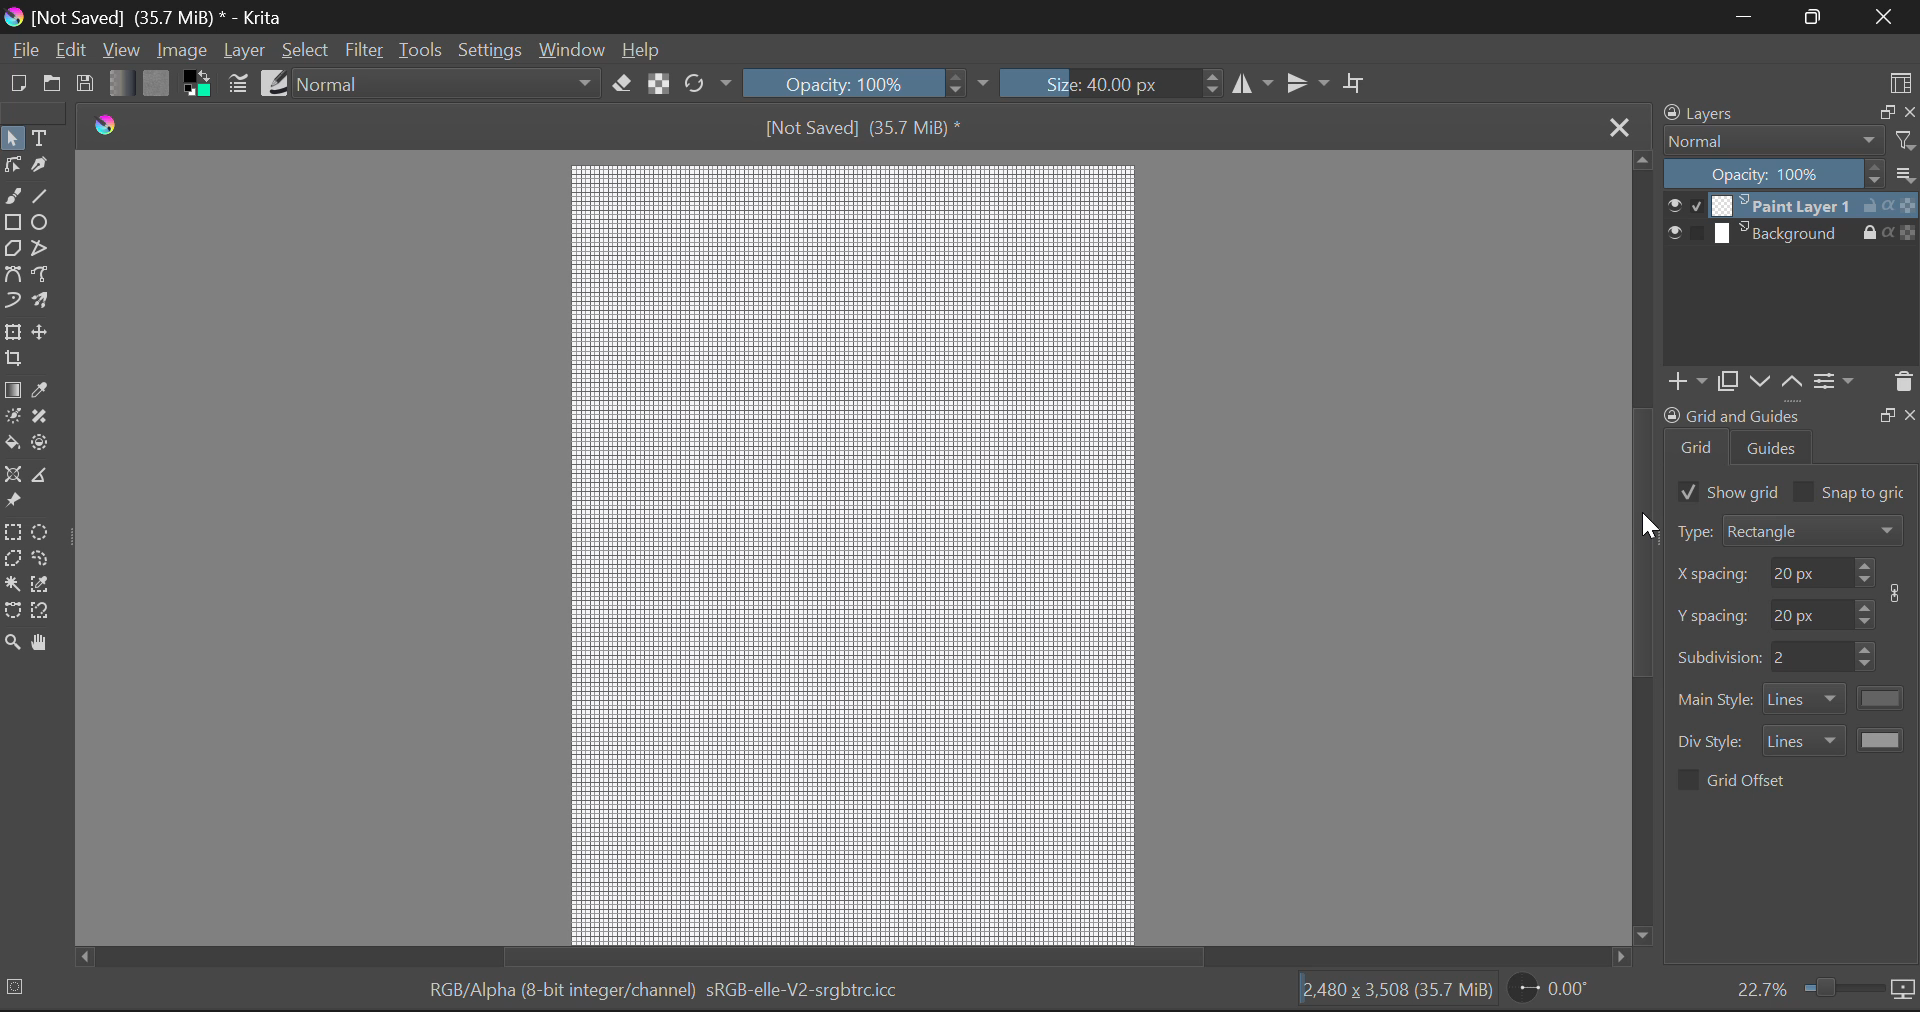 The height and width of the screenshot is (1012, 1920). Describe the element at coordinates (659, 82) in the screenshot. I see `Lock Alpha` at that location.